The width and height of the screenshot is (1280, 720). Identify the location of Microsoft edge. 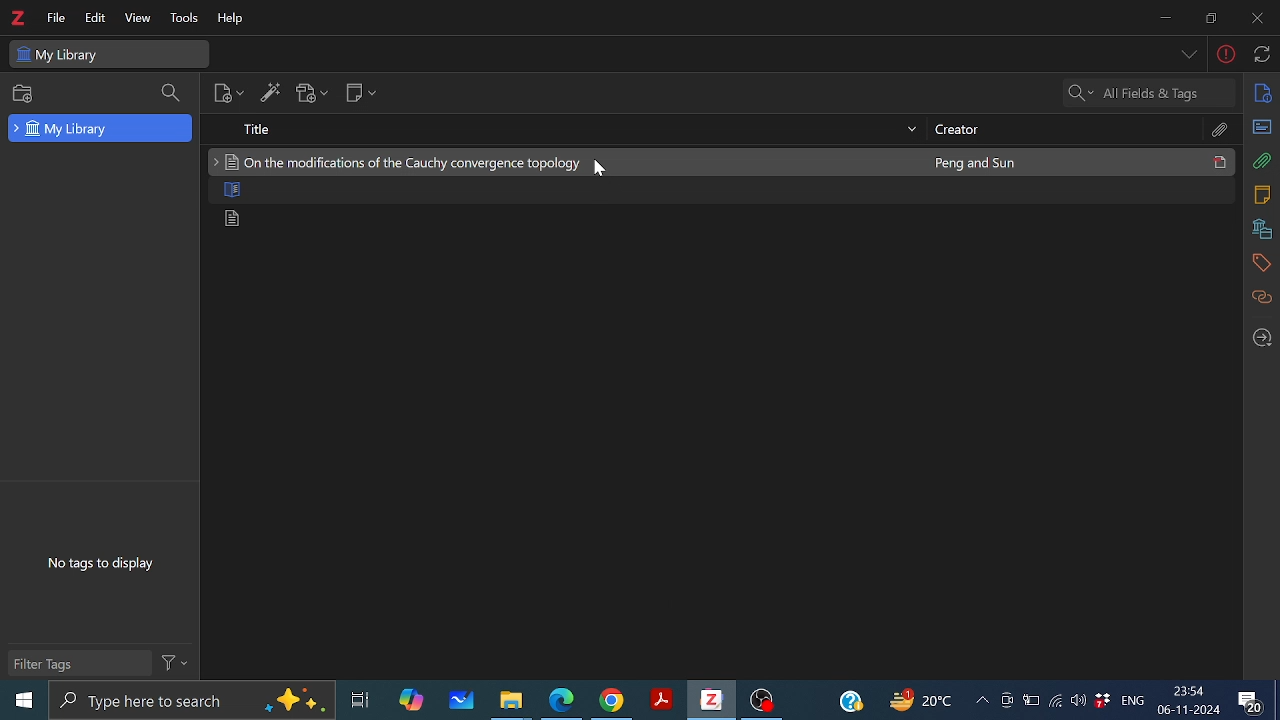
(562, 701).